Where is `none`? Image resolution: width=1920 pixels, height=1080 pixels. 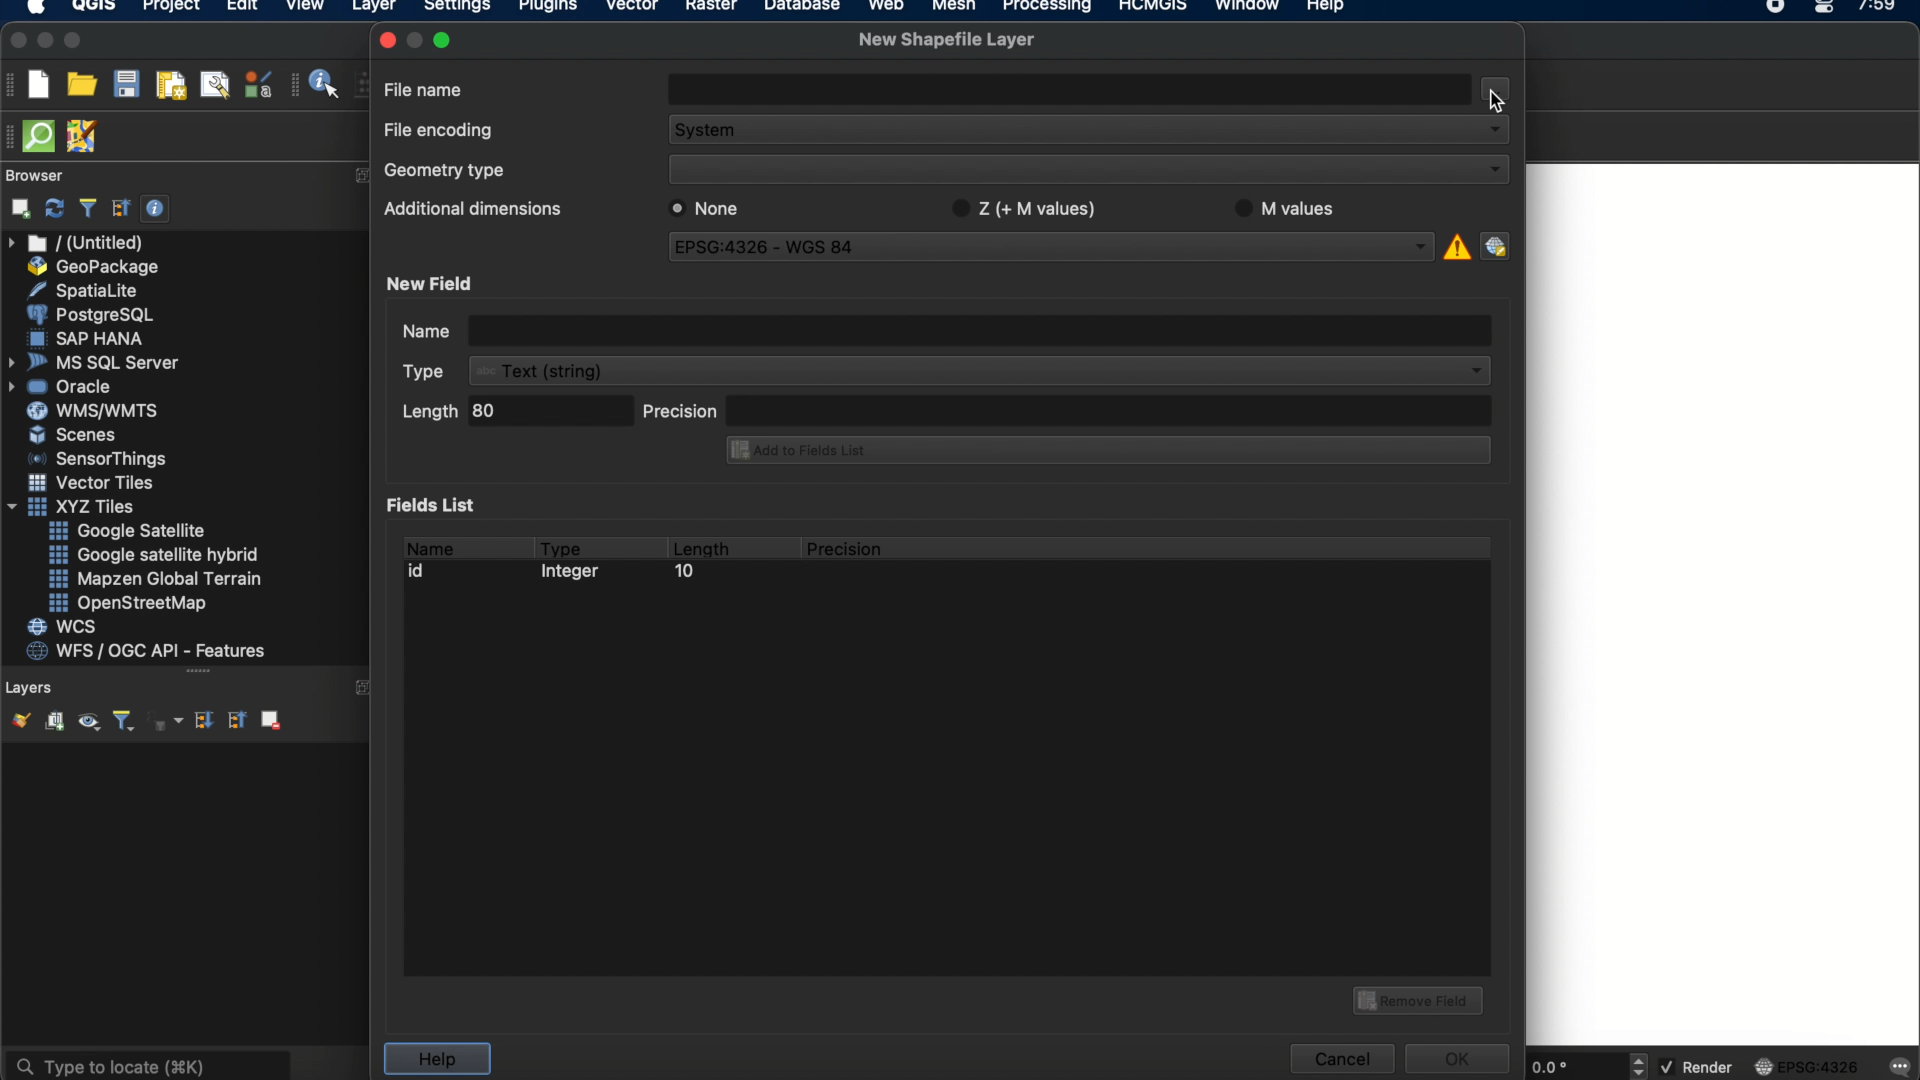 none is located at coordinates (711, 208).